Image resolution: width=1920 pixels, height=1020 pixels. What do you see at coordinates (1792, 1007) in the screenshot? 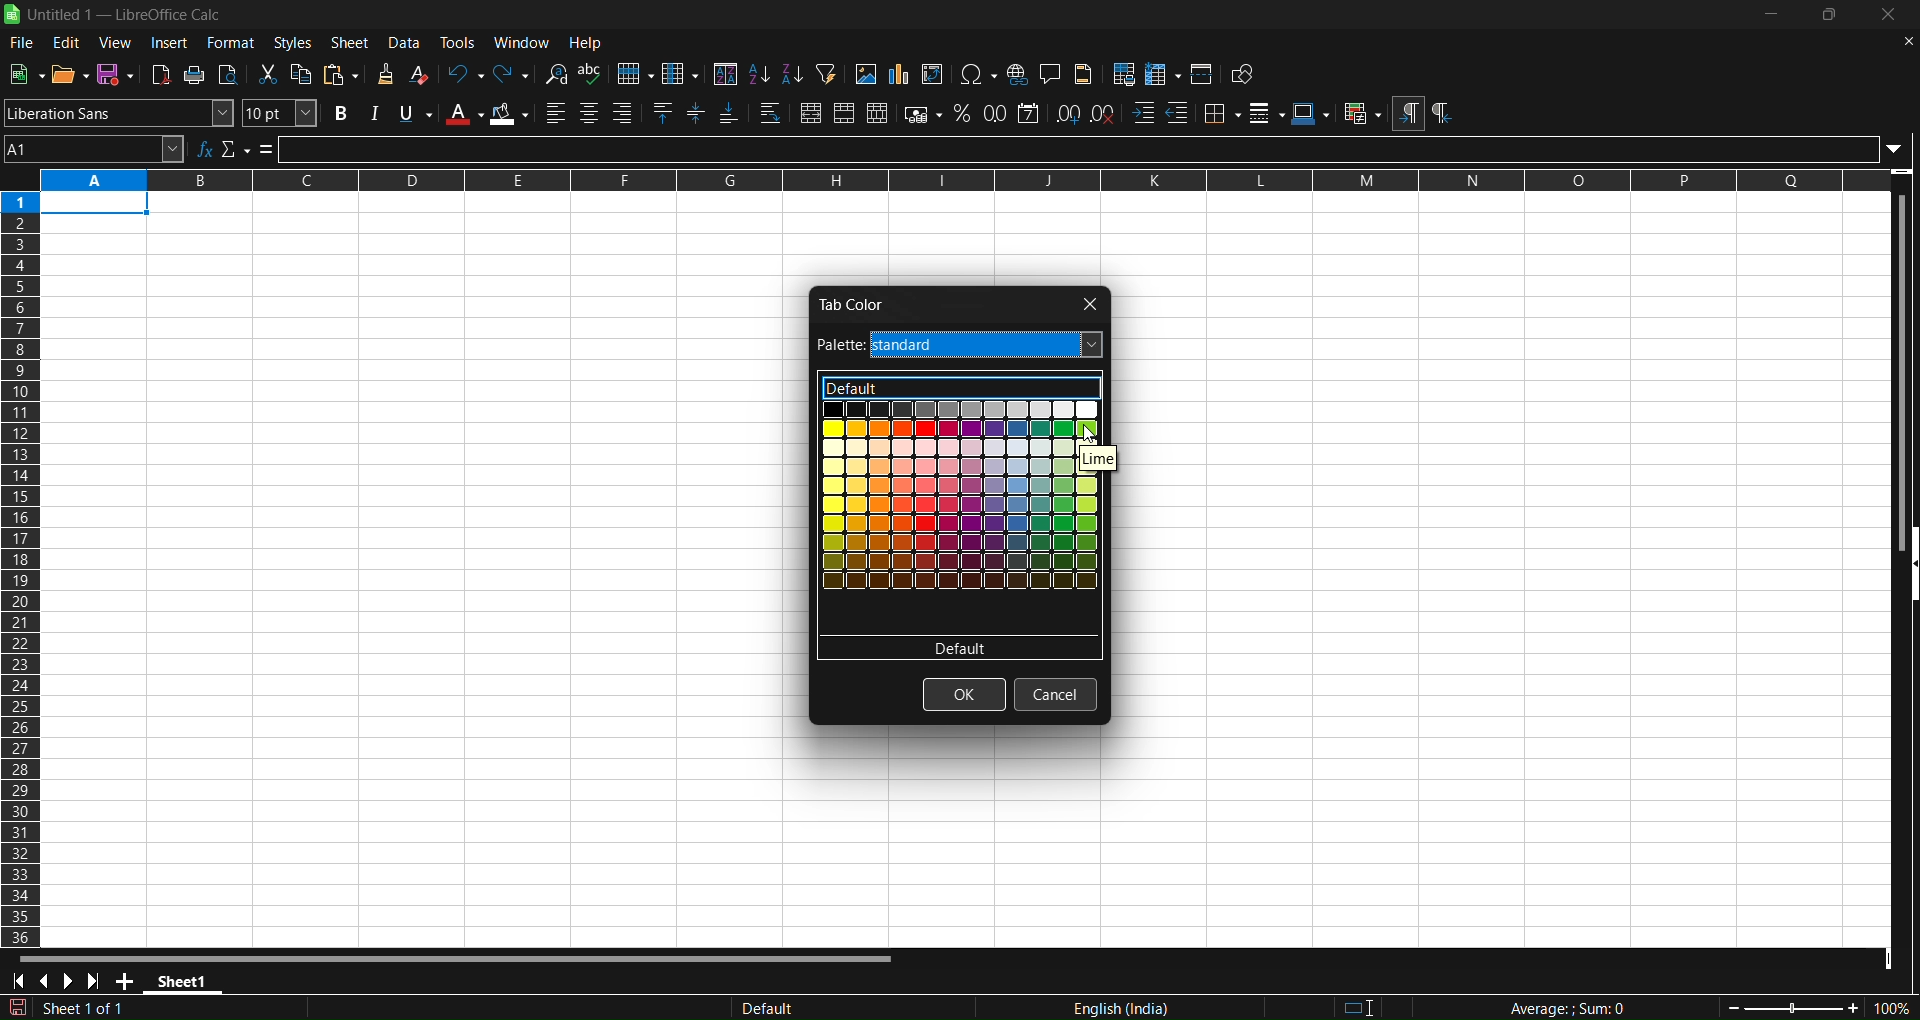
I see `zoom factor` at bounding box center [1792, 1007].